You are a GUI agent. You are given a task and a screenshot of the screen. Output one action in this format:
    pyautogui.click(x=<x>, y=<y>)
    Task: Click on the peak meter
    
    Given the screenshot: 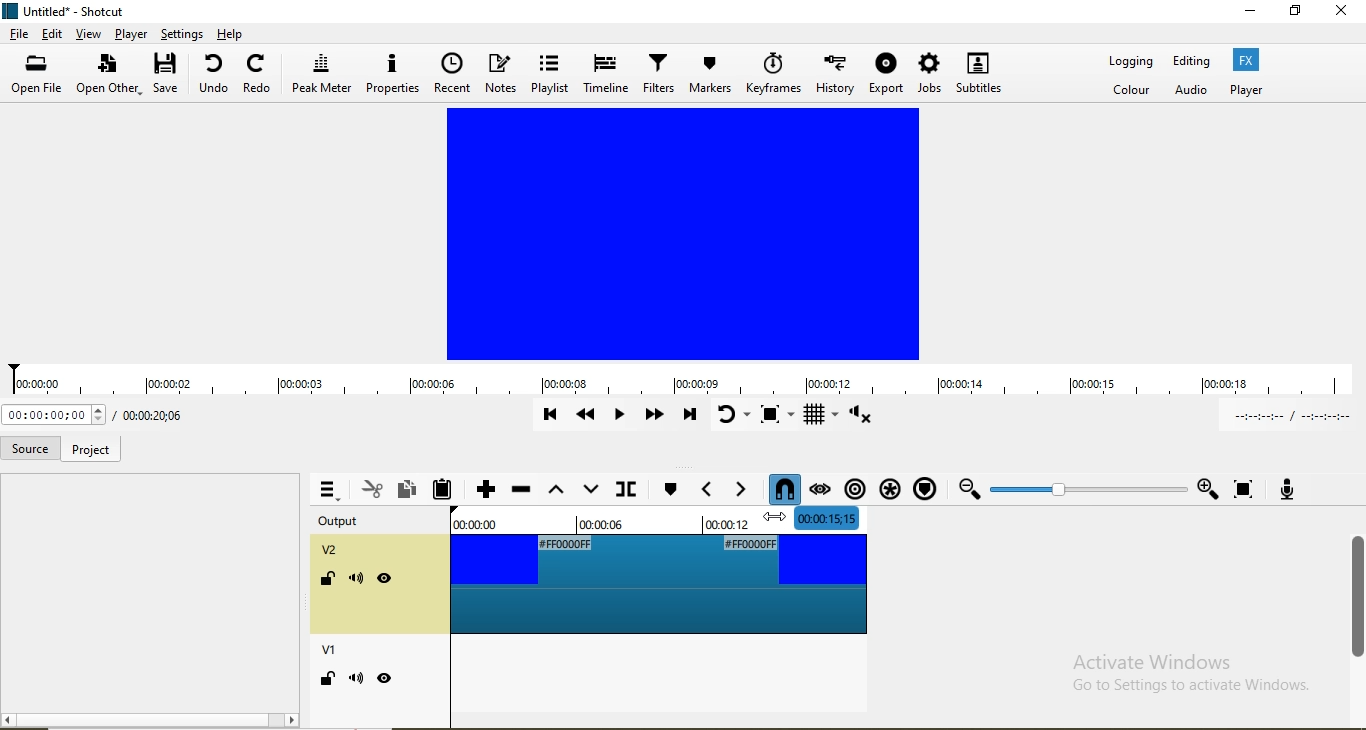 What is the action you would take?
    pyautogui.click(x=322, y=74)
    